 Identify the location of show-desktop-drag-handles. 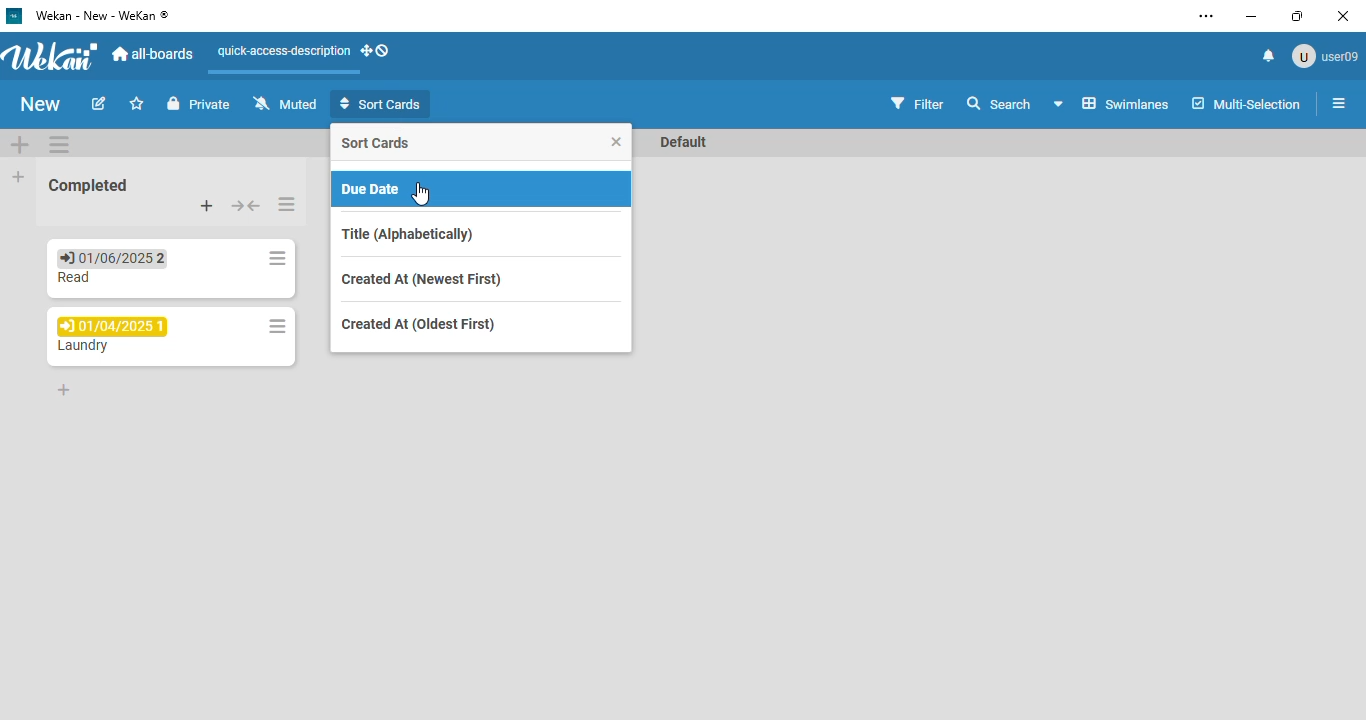
(377, 51).